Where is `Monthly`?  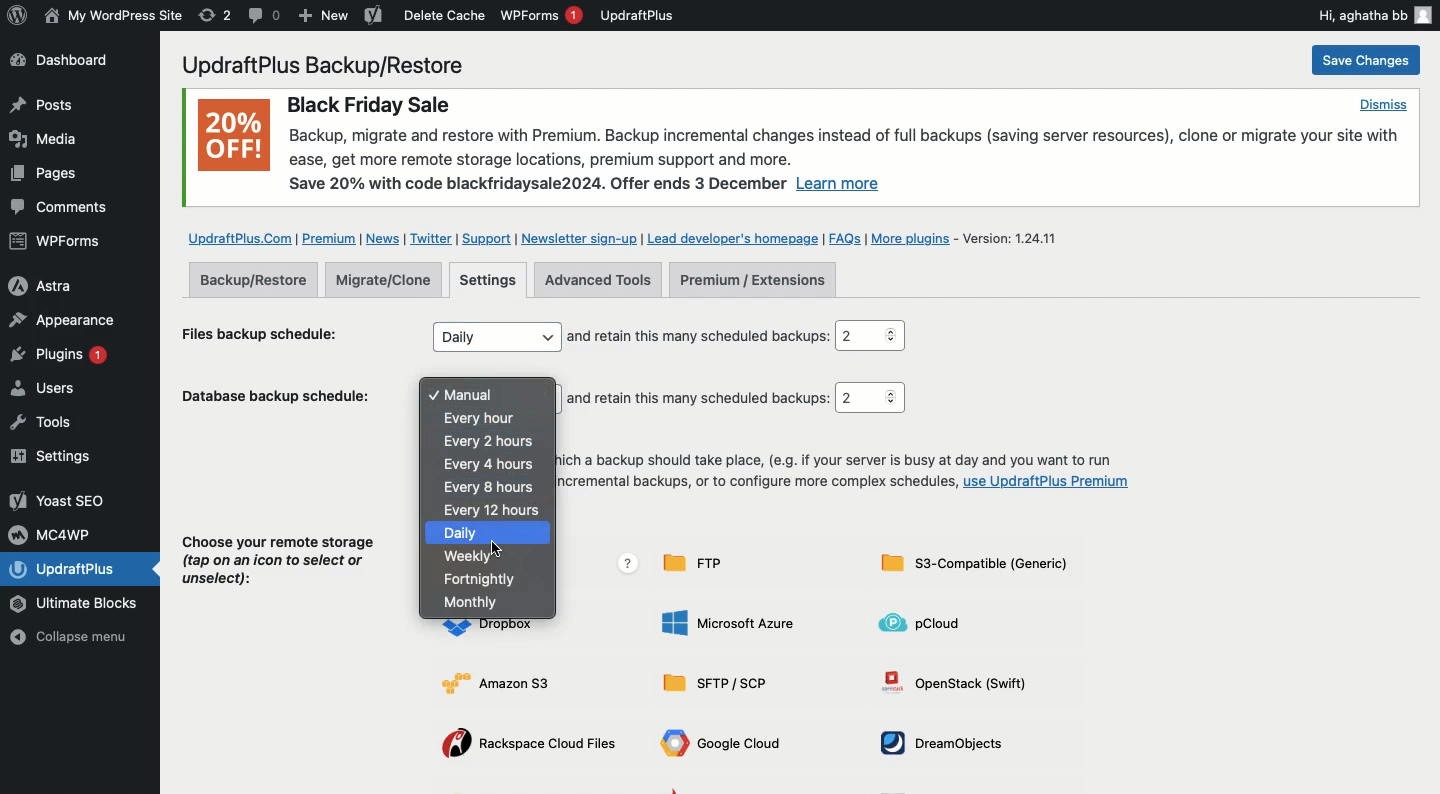 Monthly is located at coordinates (478, 603).